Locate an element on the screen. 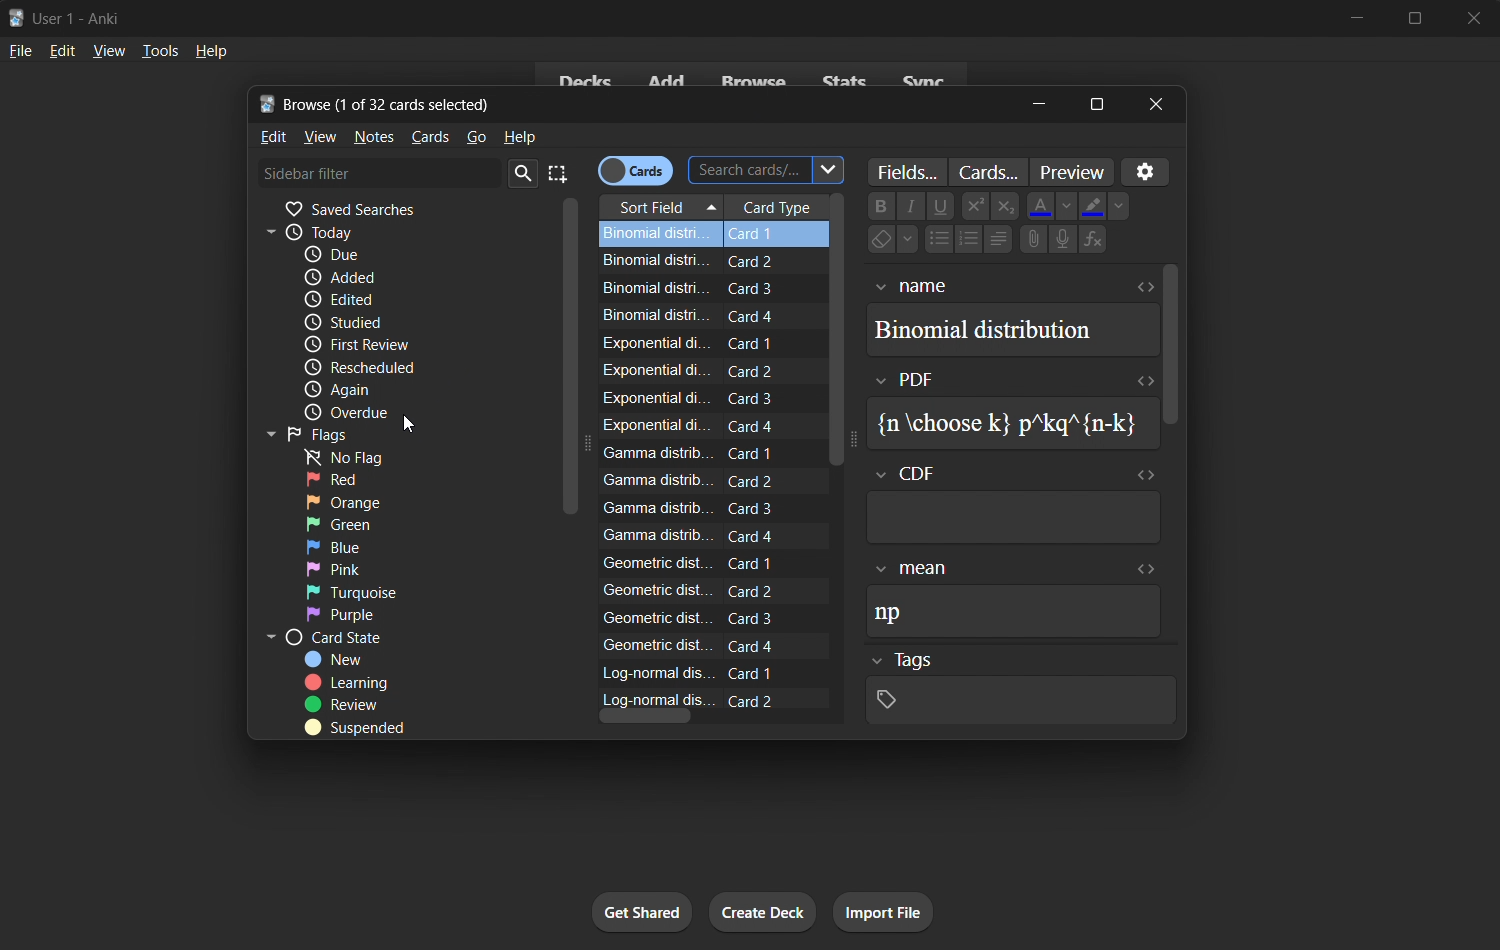 The height and width of the screenshot is (950, 1500). added  is located at coordinates (399, 276).